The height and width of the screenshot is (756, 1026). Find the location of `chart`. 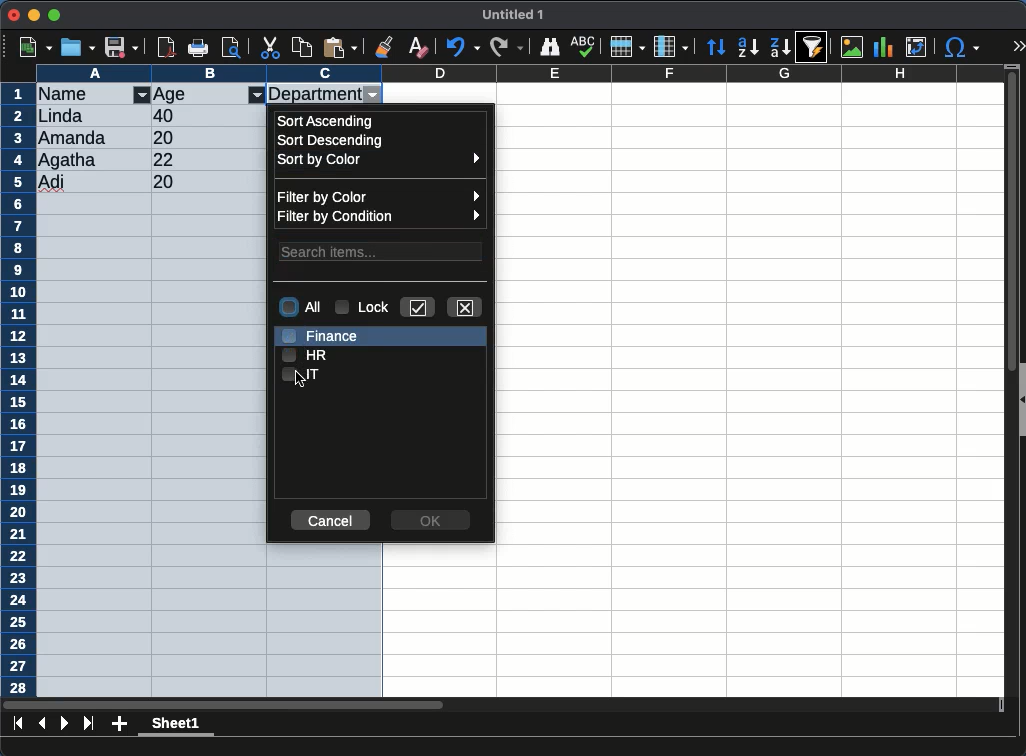

chart is located at coordinates (884, 47).